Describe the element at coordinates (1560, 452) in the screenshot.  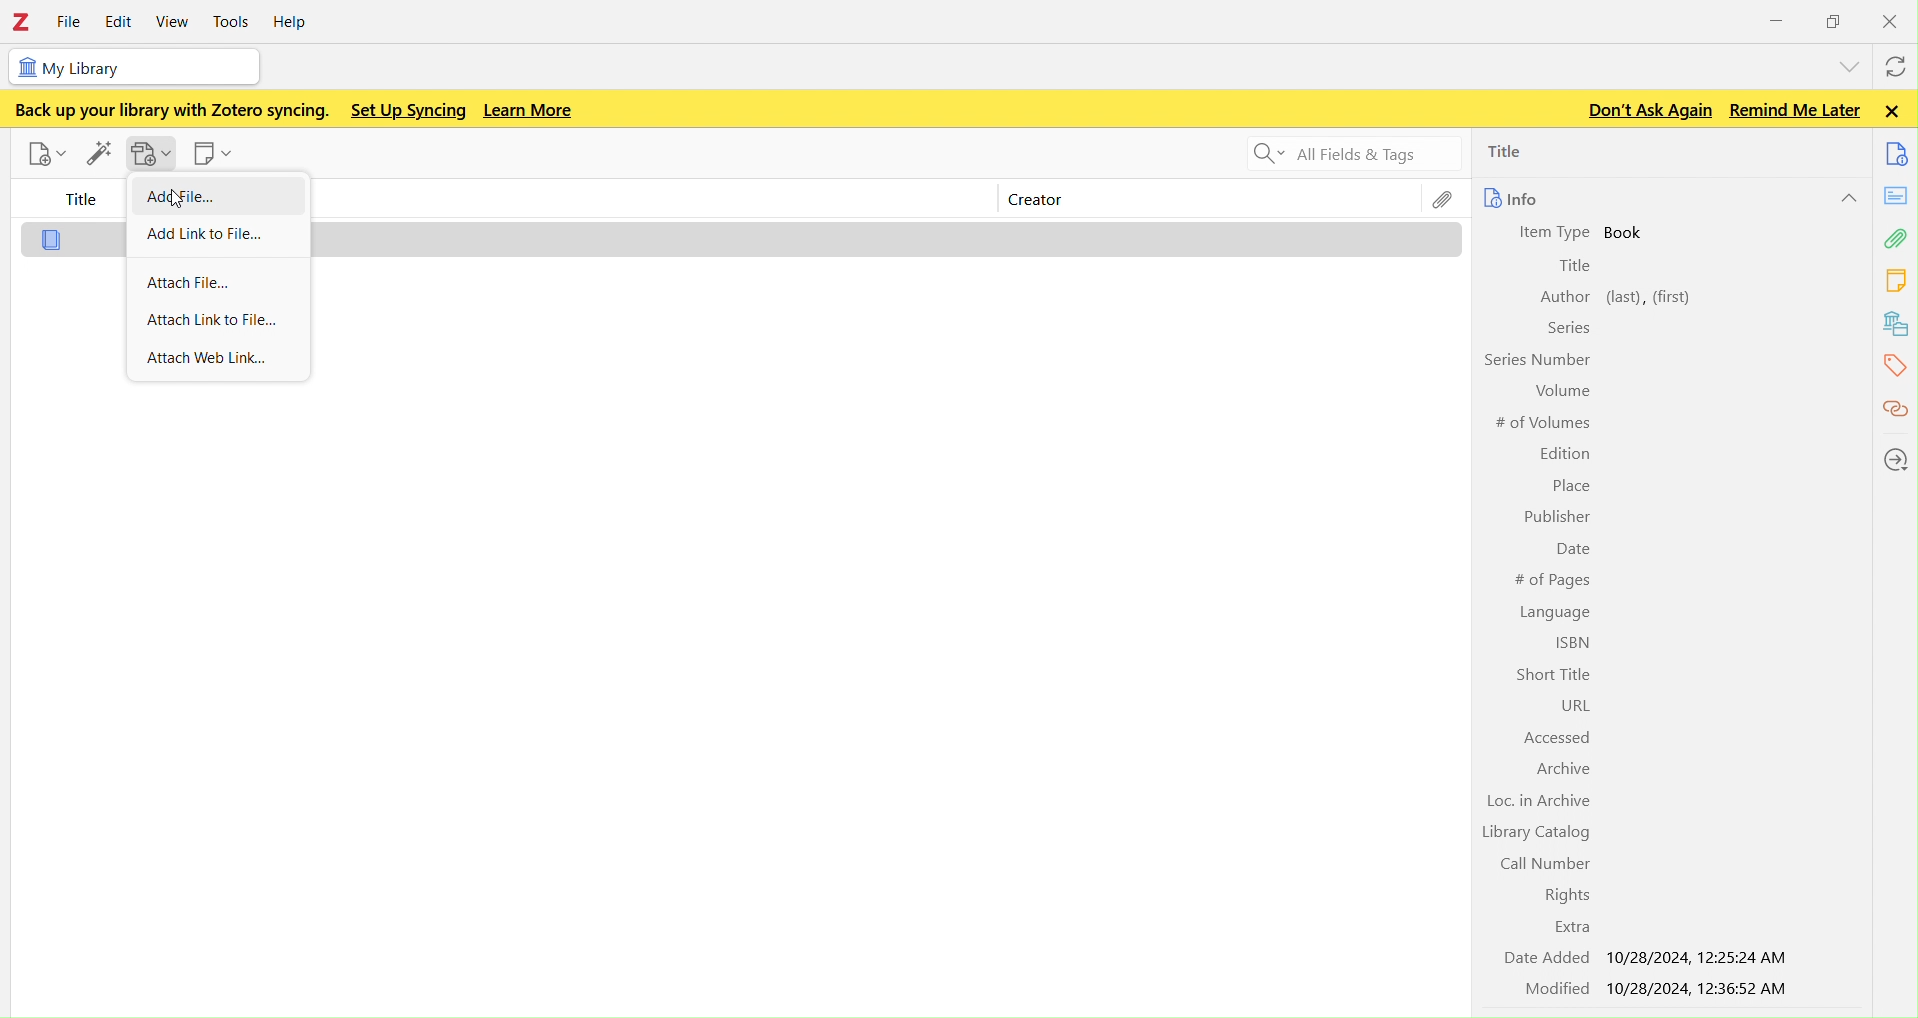
I see `Edition` at that location.